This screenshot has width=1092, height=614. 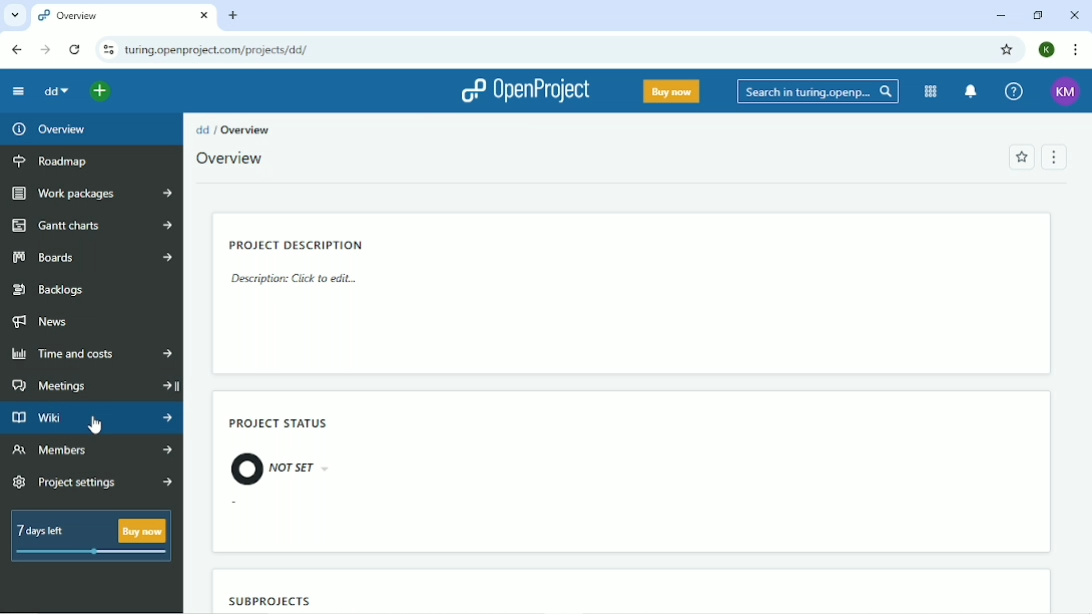 What do you see at coordinates (1047, 50) in the screenshot?
I see `Account` at bounding box center [1047, 50].